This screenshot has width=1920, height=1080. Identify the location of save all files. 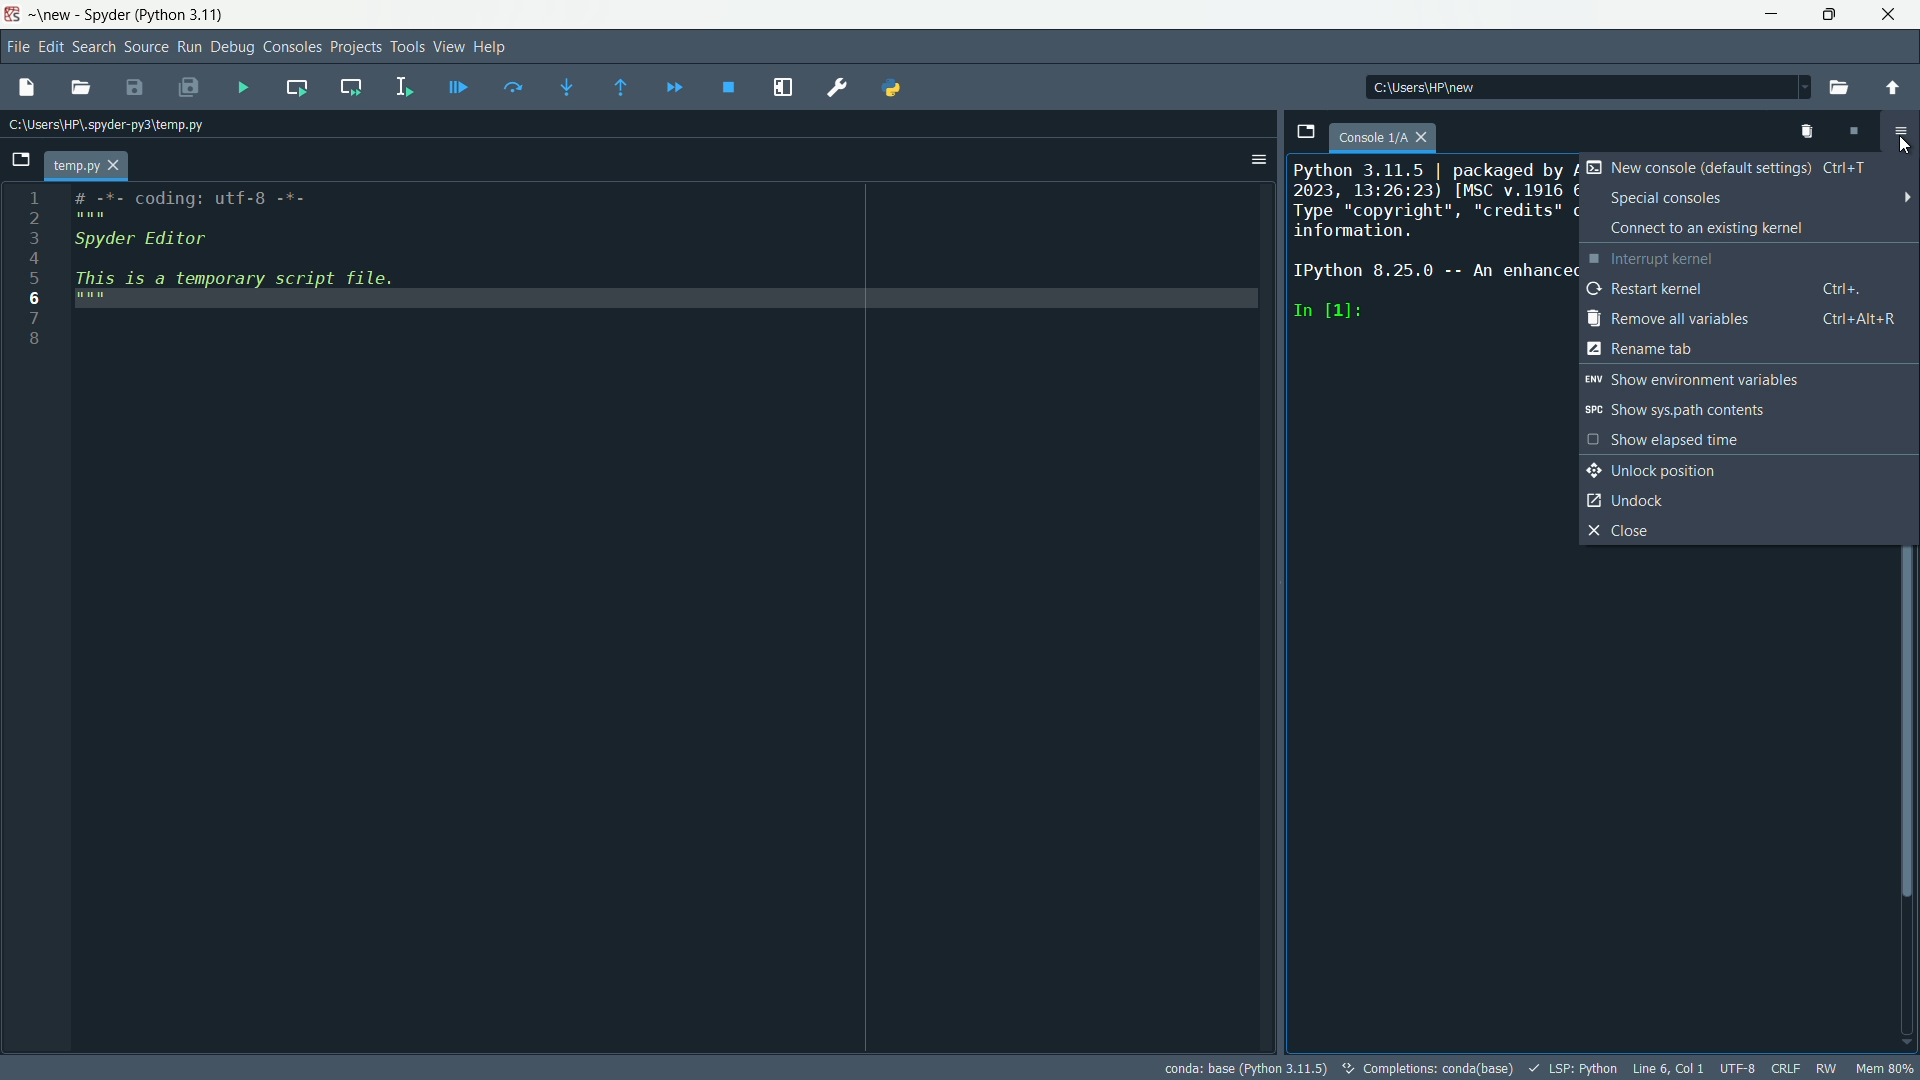
(185, 86).